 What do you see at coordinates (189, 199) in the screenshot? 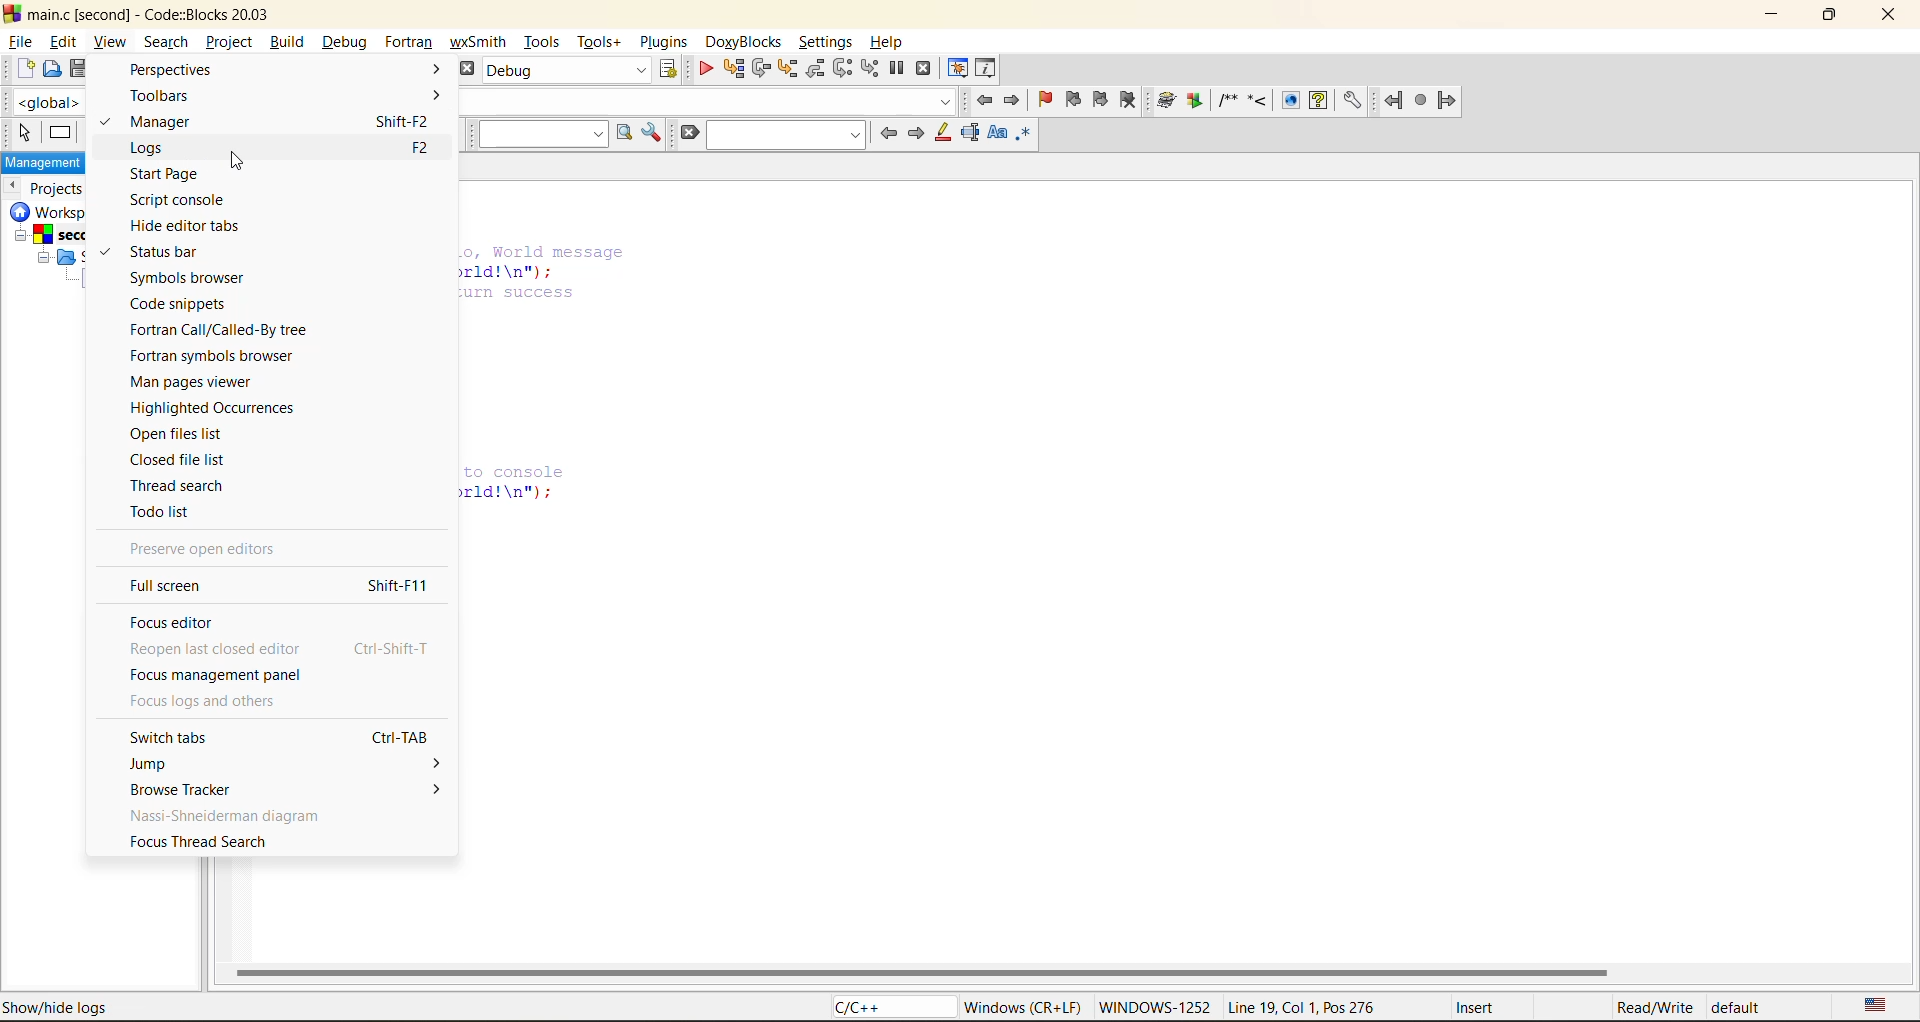
I see `script console` at bounding box center [189, 199].